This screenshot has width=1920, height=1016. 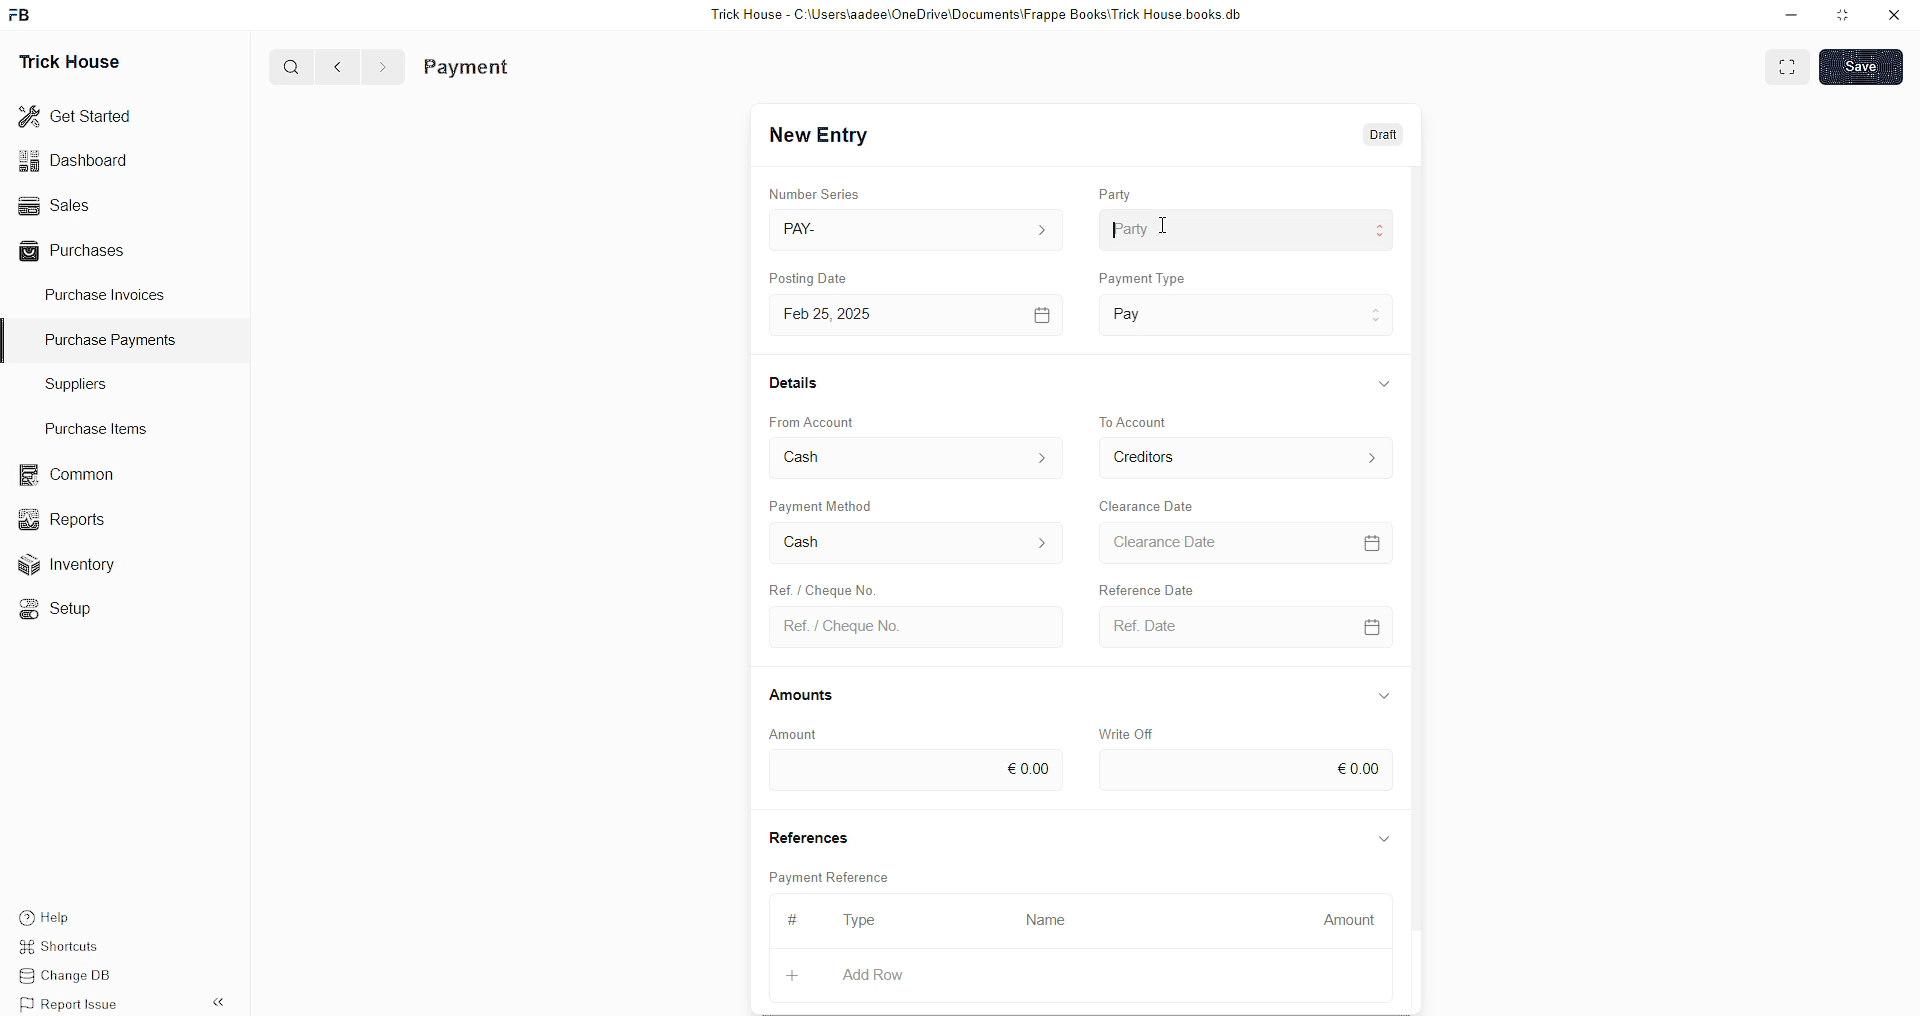 What do you see at coordinates (70, 475) in the screenshot?
I see `common` at bounding box center [70, 475].